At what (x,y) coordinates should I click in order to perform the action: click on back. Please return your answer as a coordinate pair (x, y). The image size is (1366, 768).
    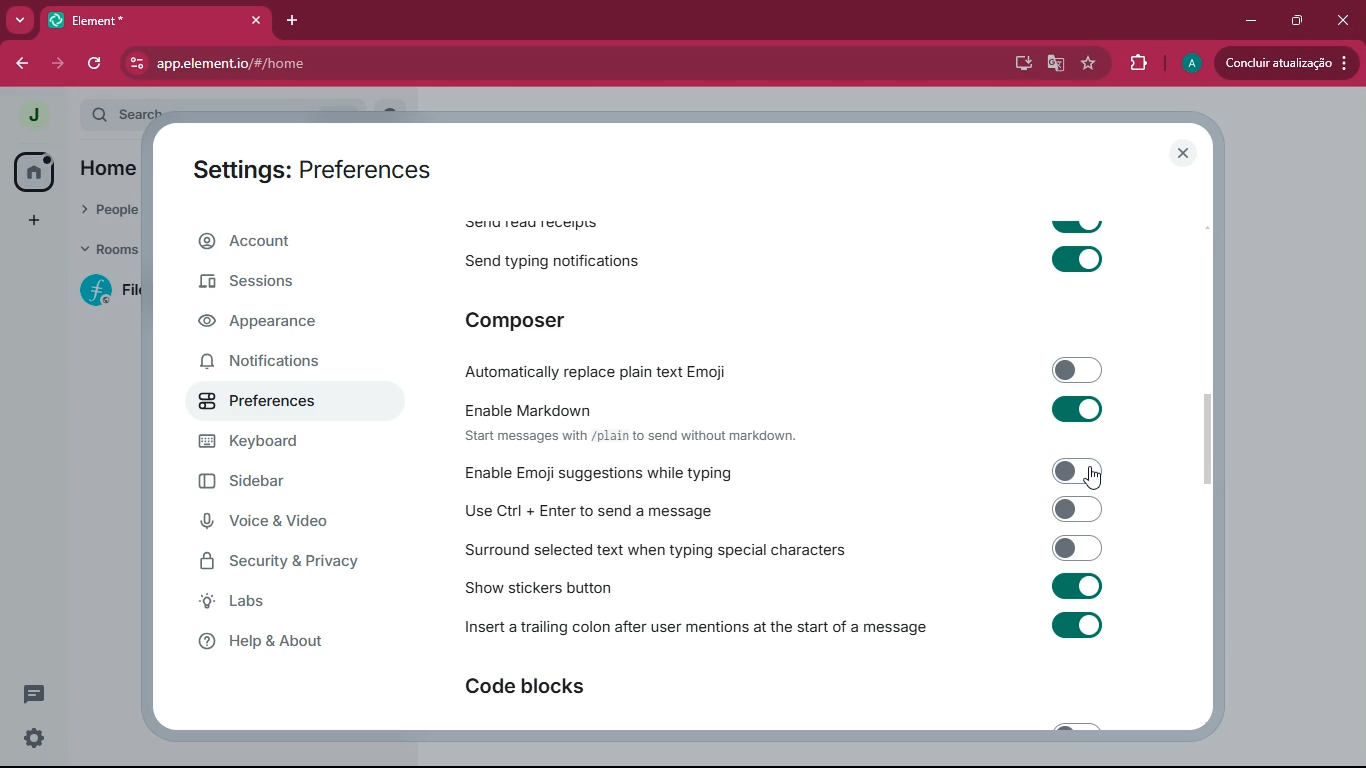
    Looking at the image, I should click on (22, 63).